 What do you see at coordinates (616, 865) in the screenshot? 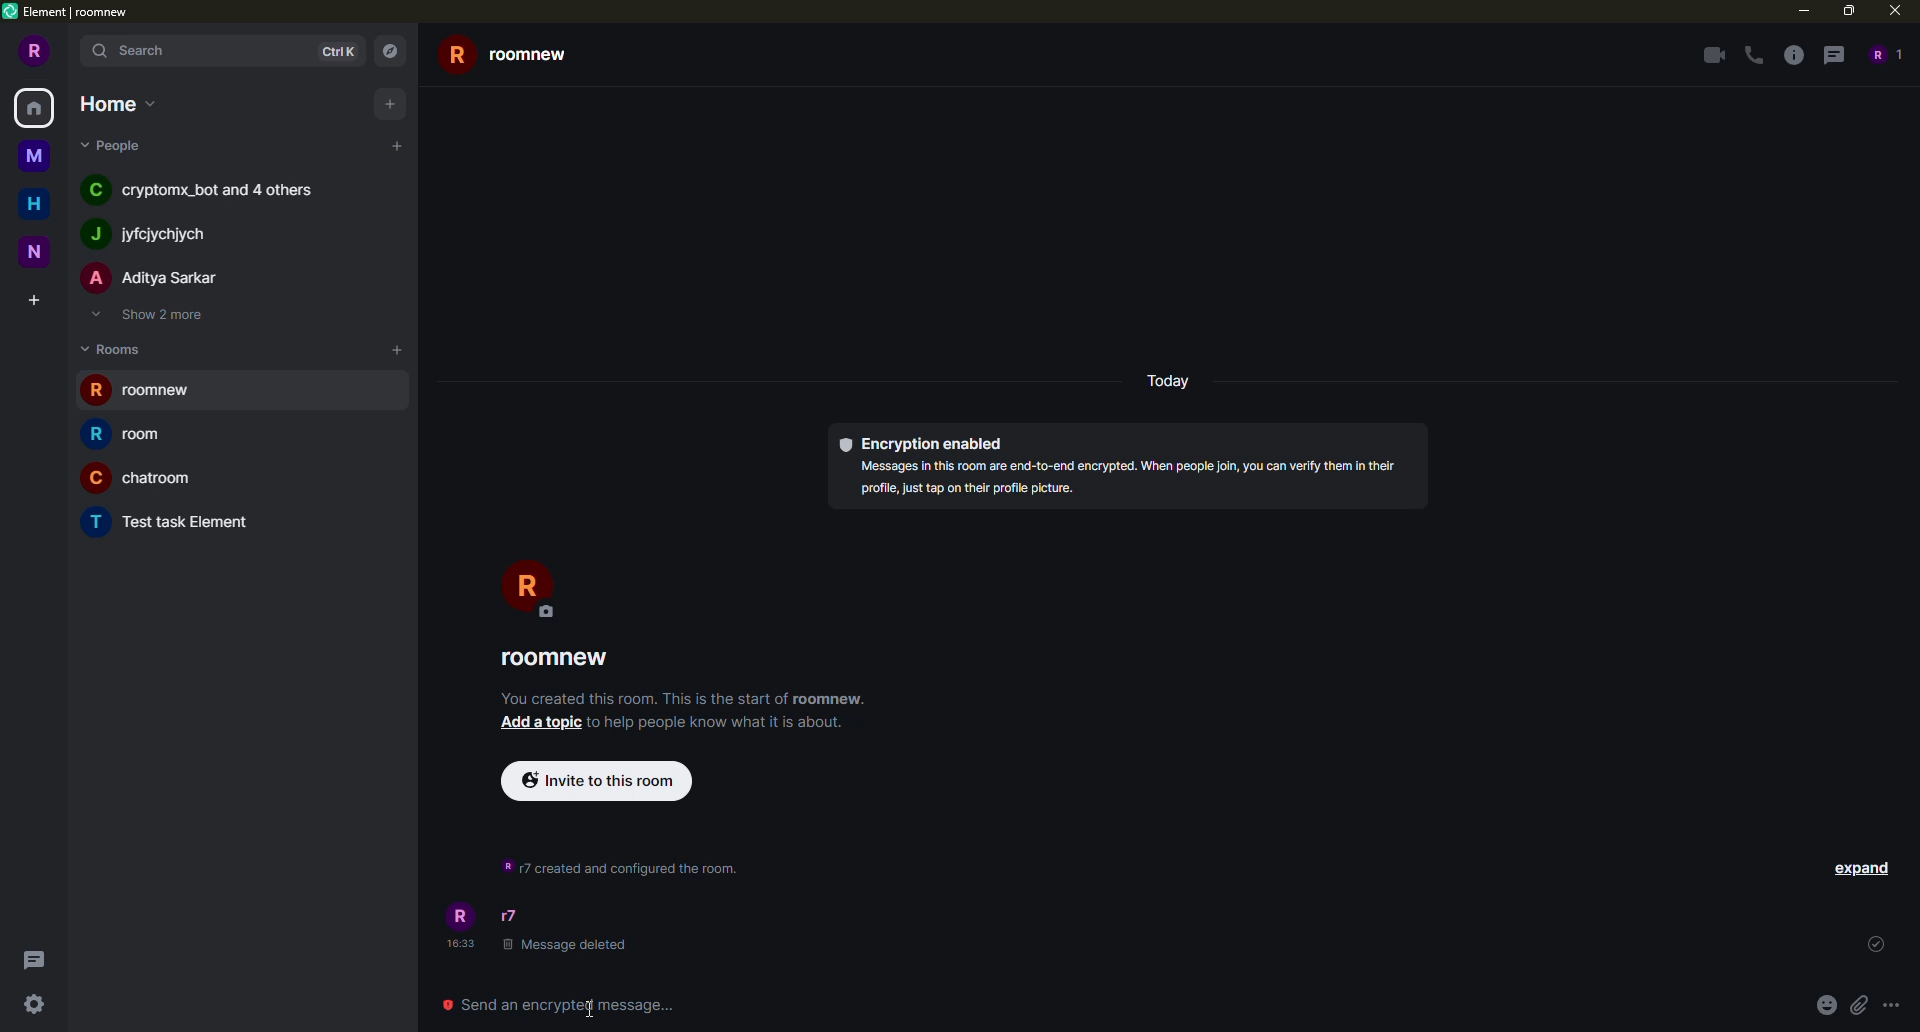
I see `info` at bounding box center [616, 865].